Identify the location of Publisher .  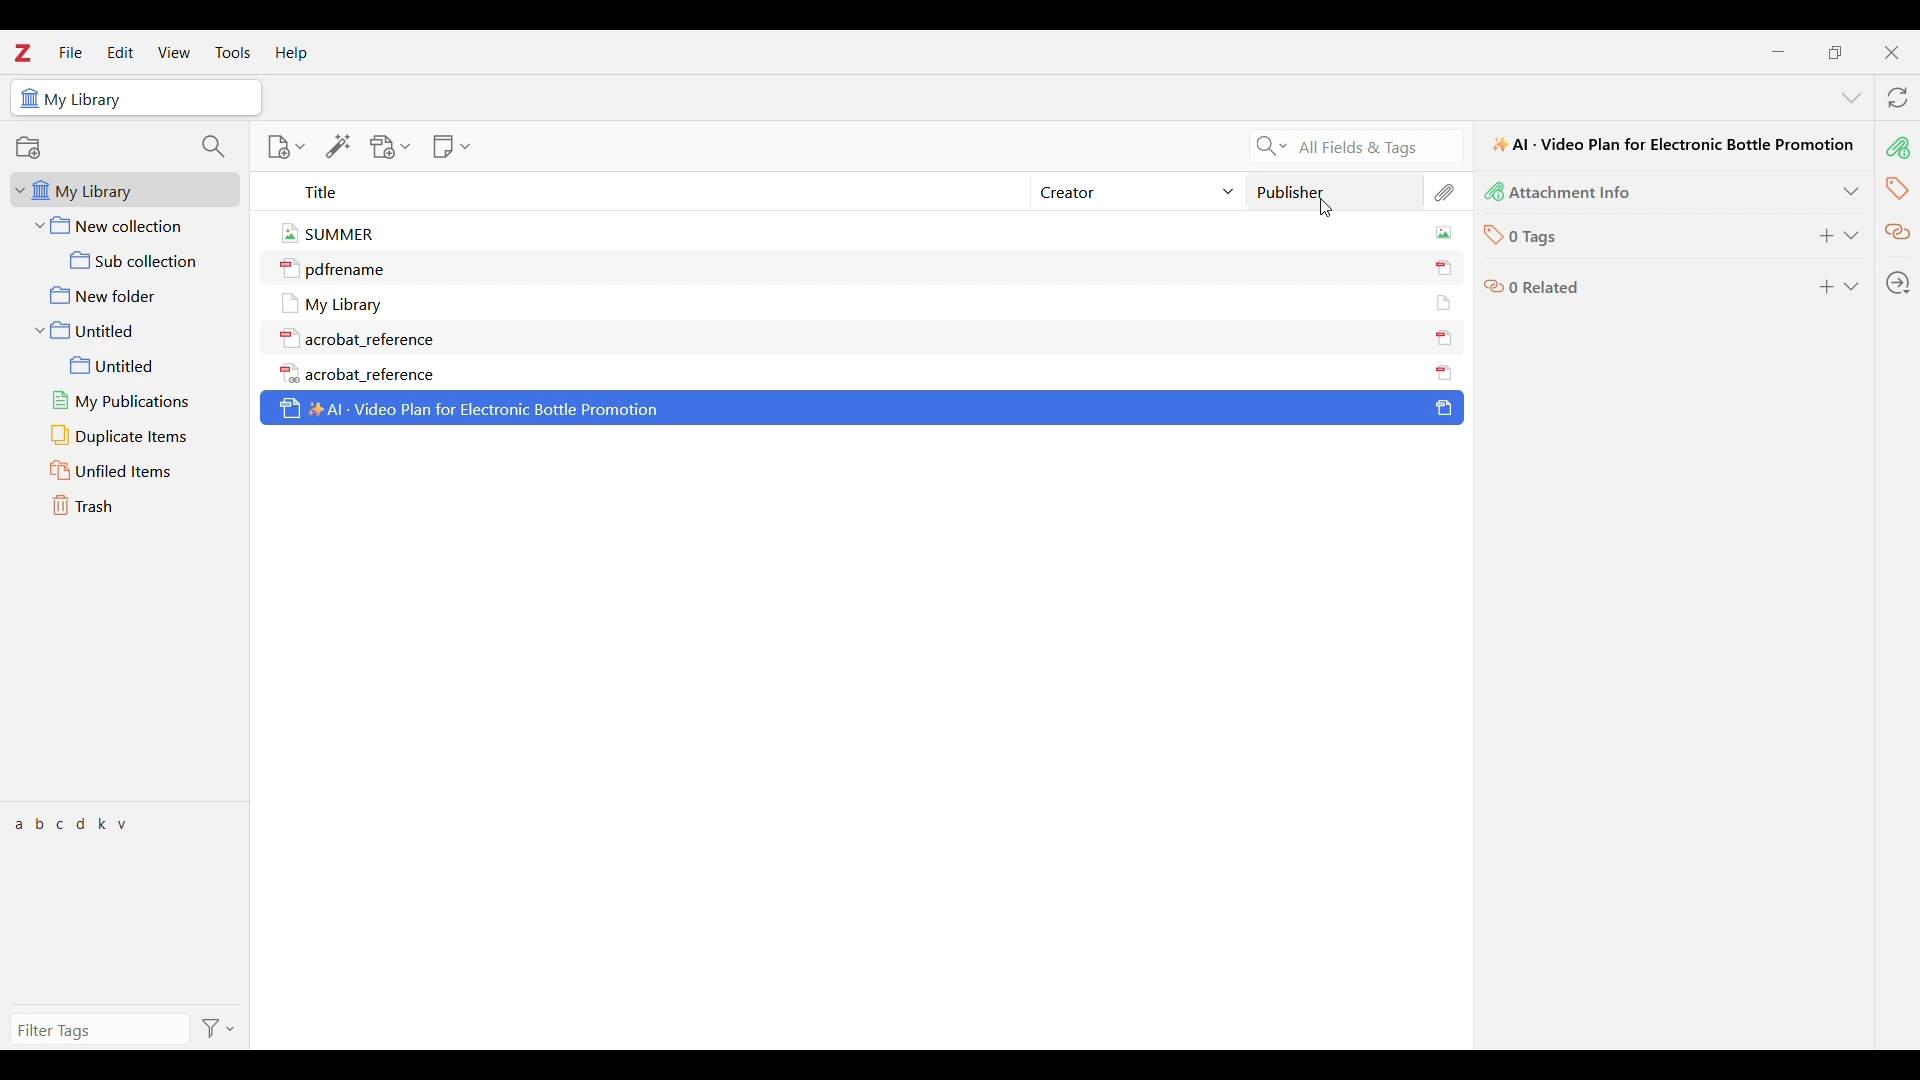
(1335, 191).